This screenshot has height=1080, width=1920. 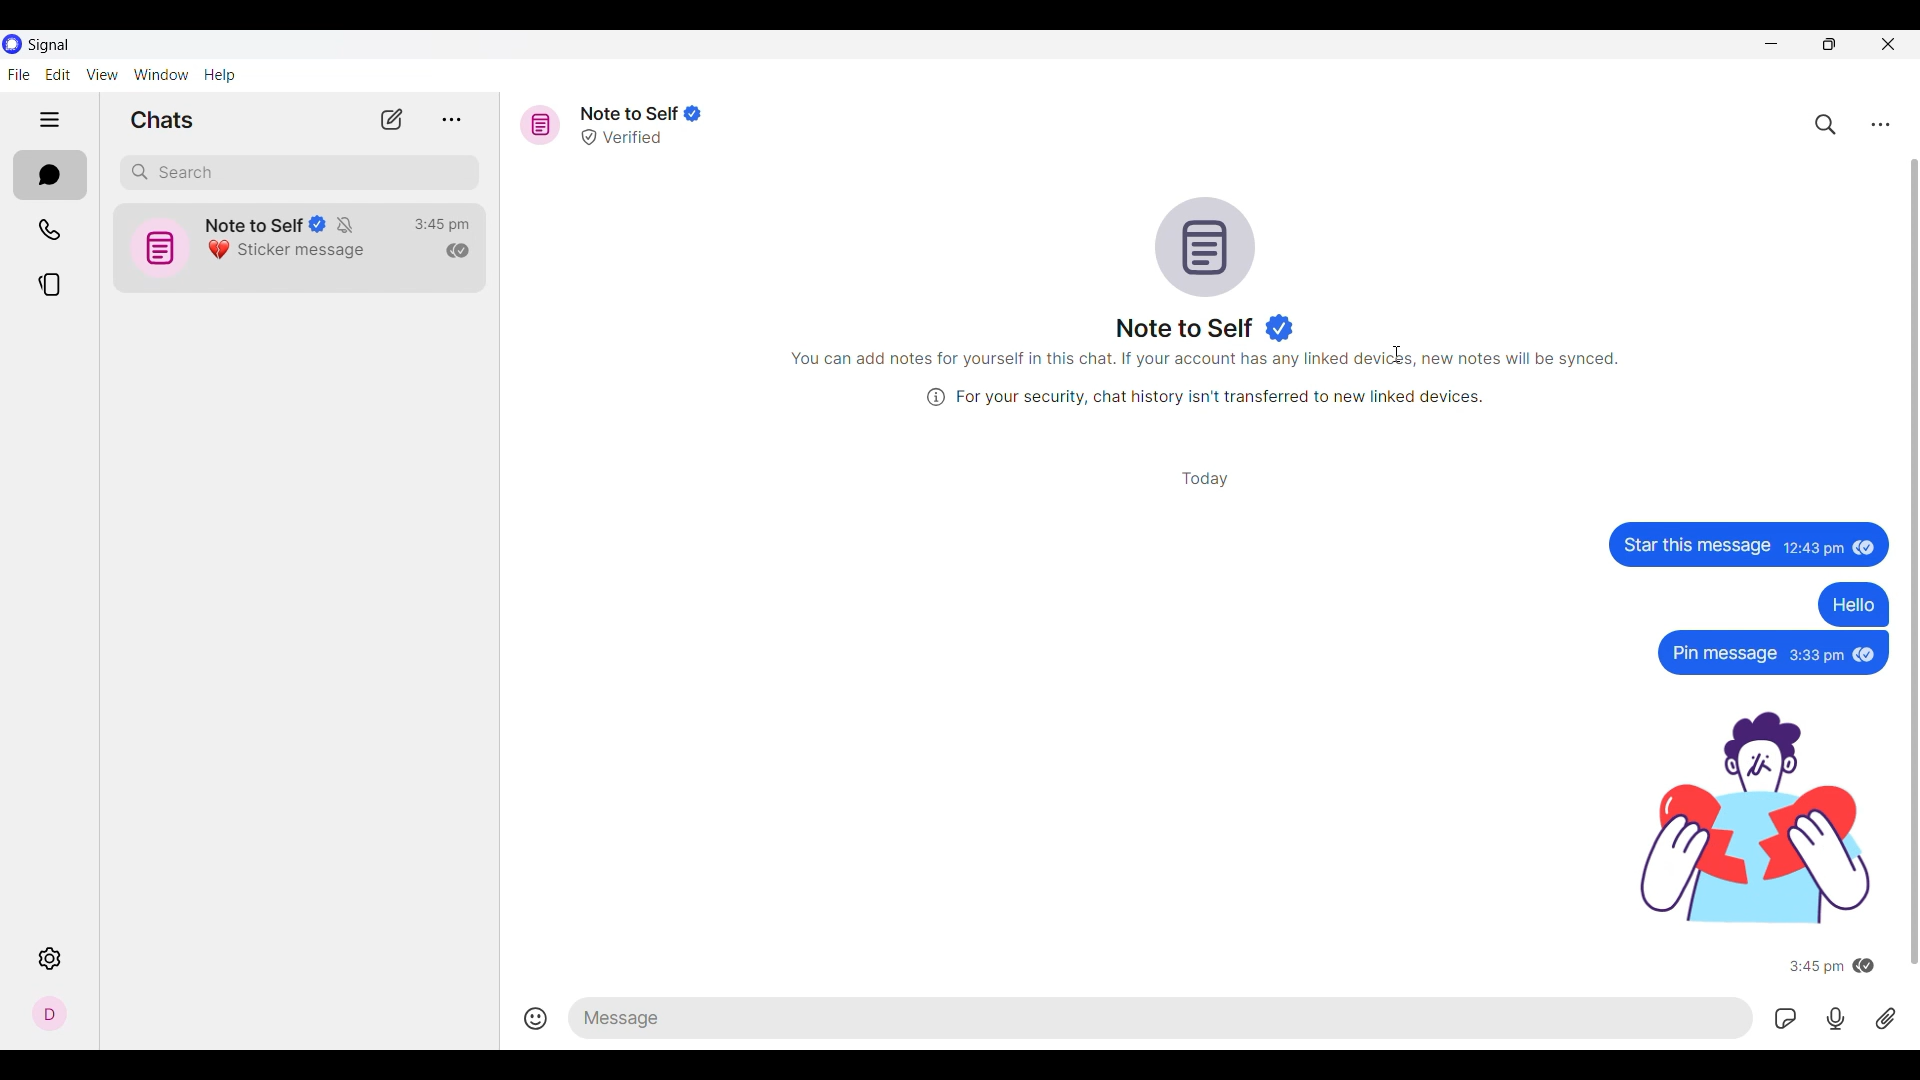 What do you see at coordinates (48, 45) in the screenshot?
I see `Software name` at bounding box center [48, 45].